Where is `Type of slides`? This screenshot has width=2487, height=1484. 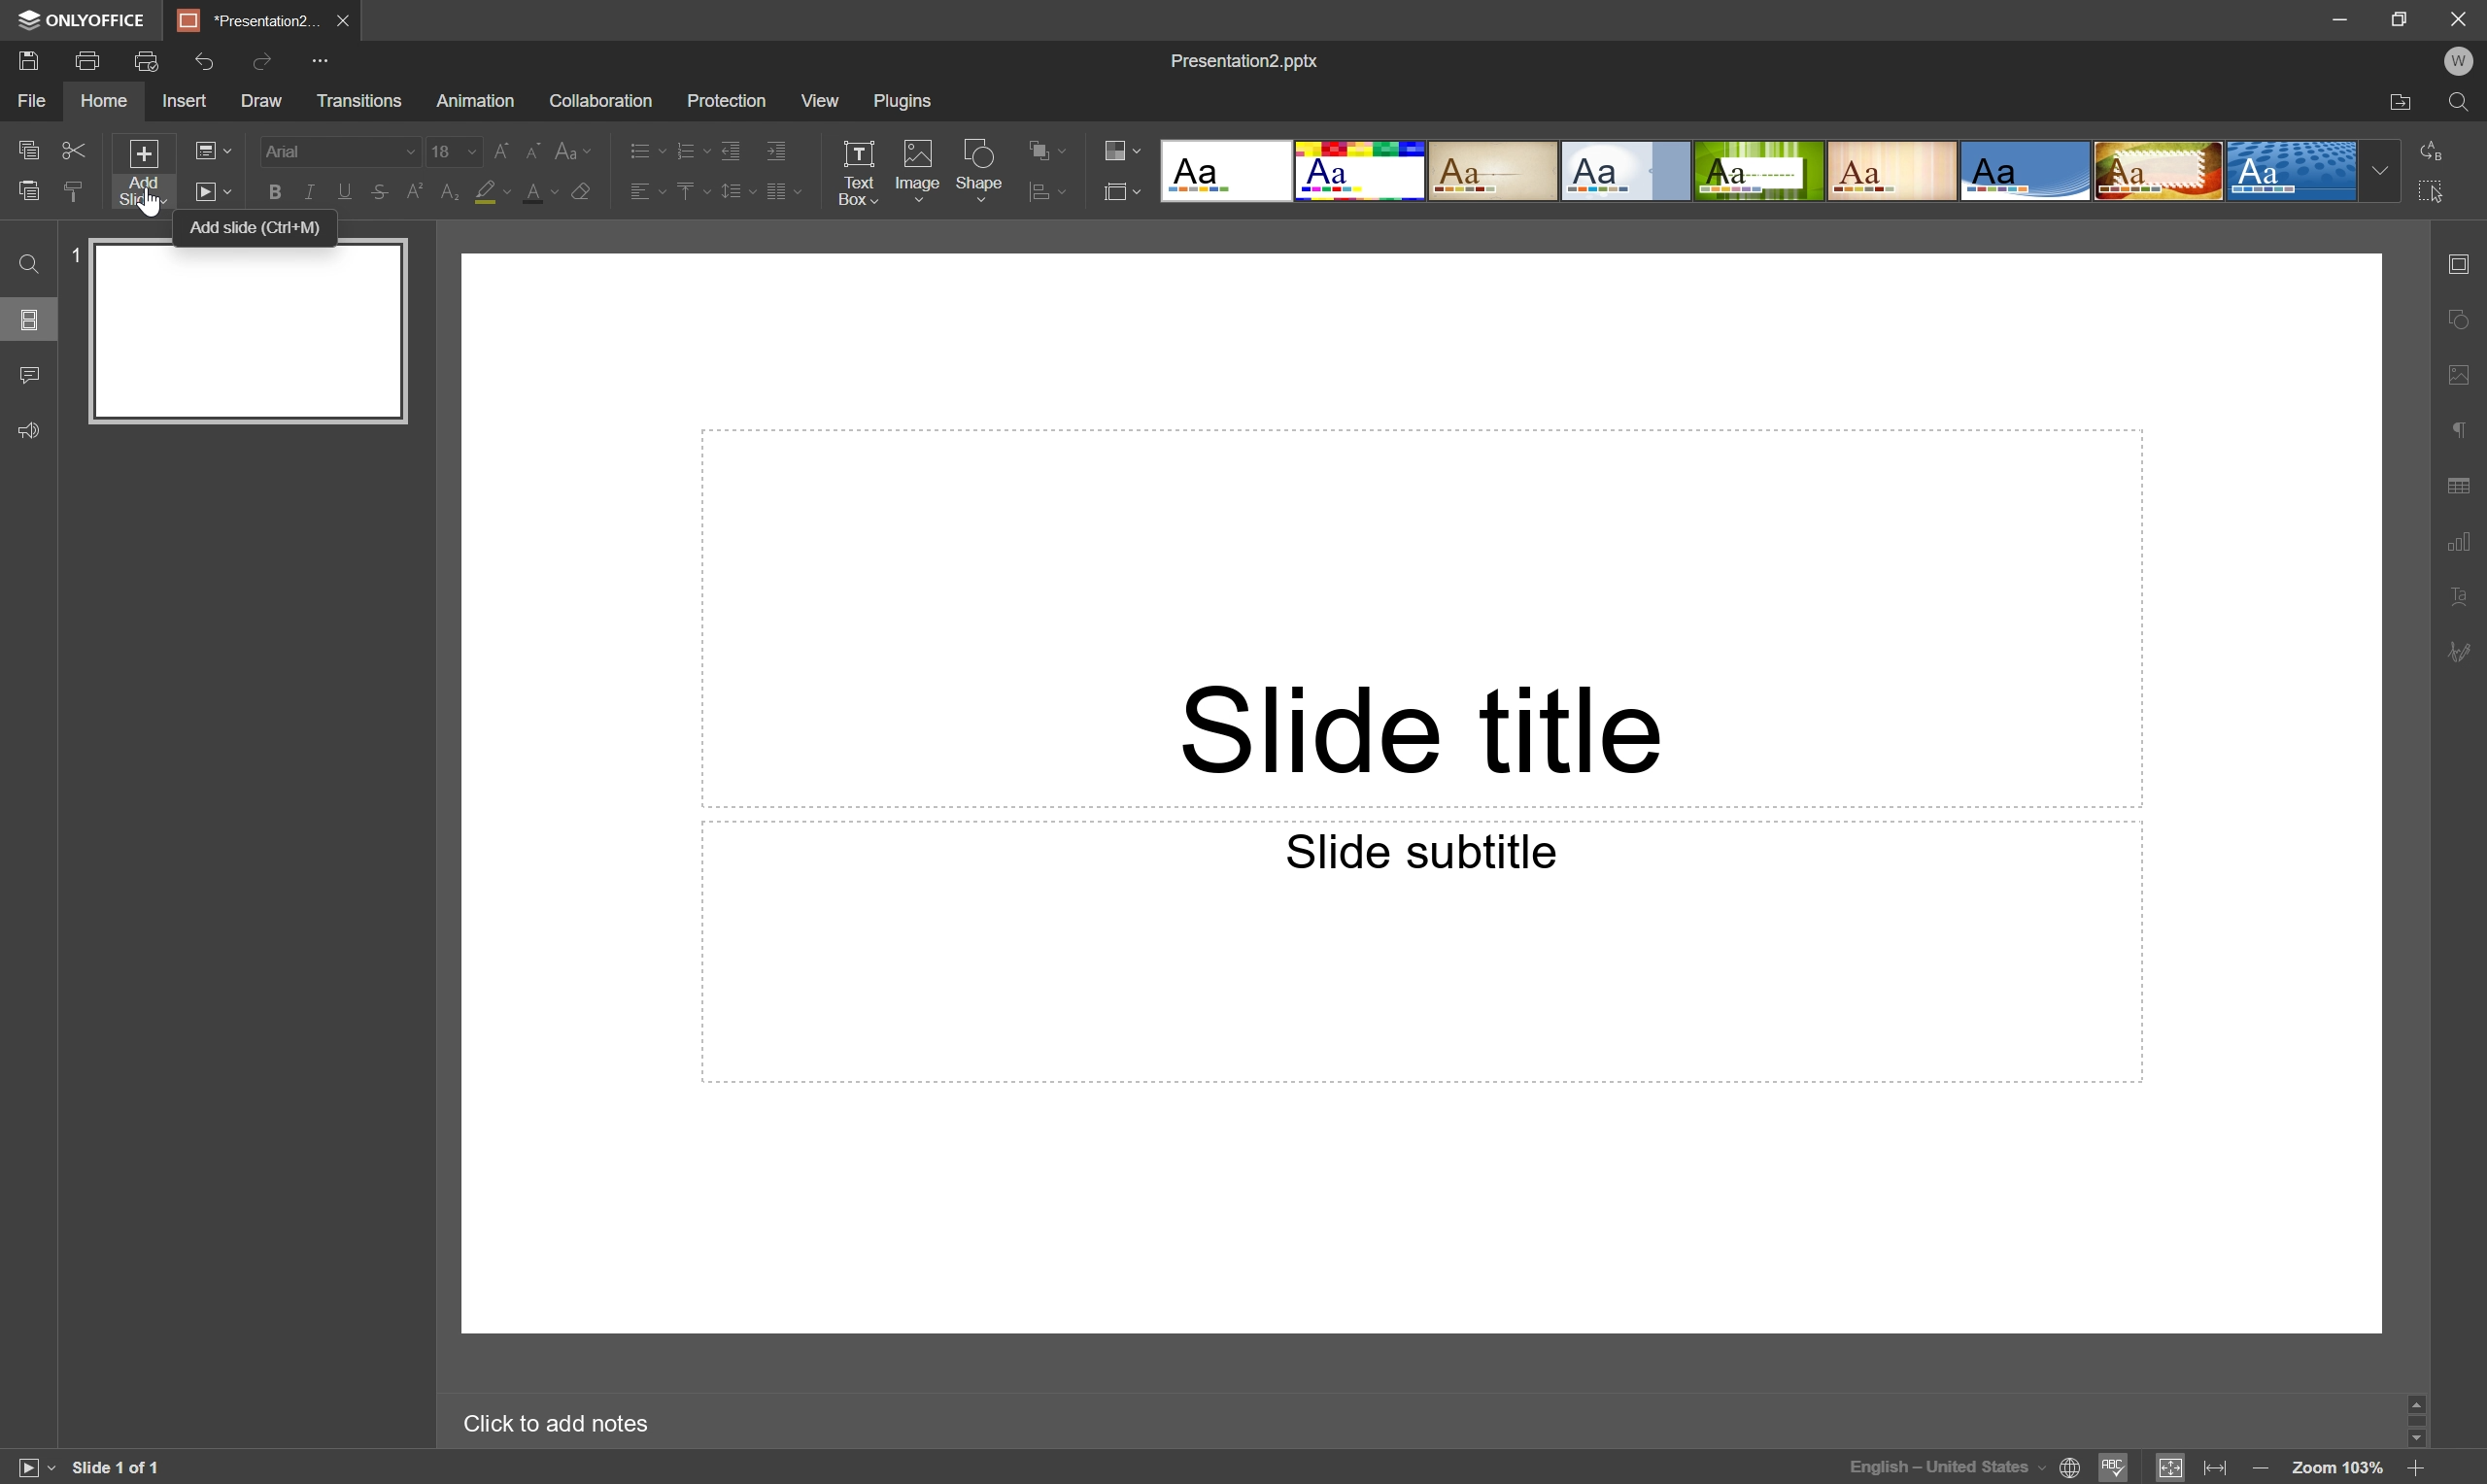 Type of slides is located at coordinates (1760, 170).